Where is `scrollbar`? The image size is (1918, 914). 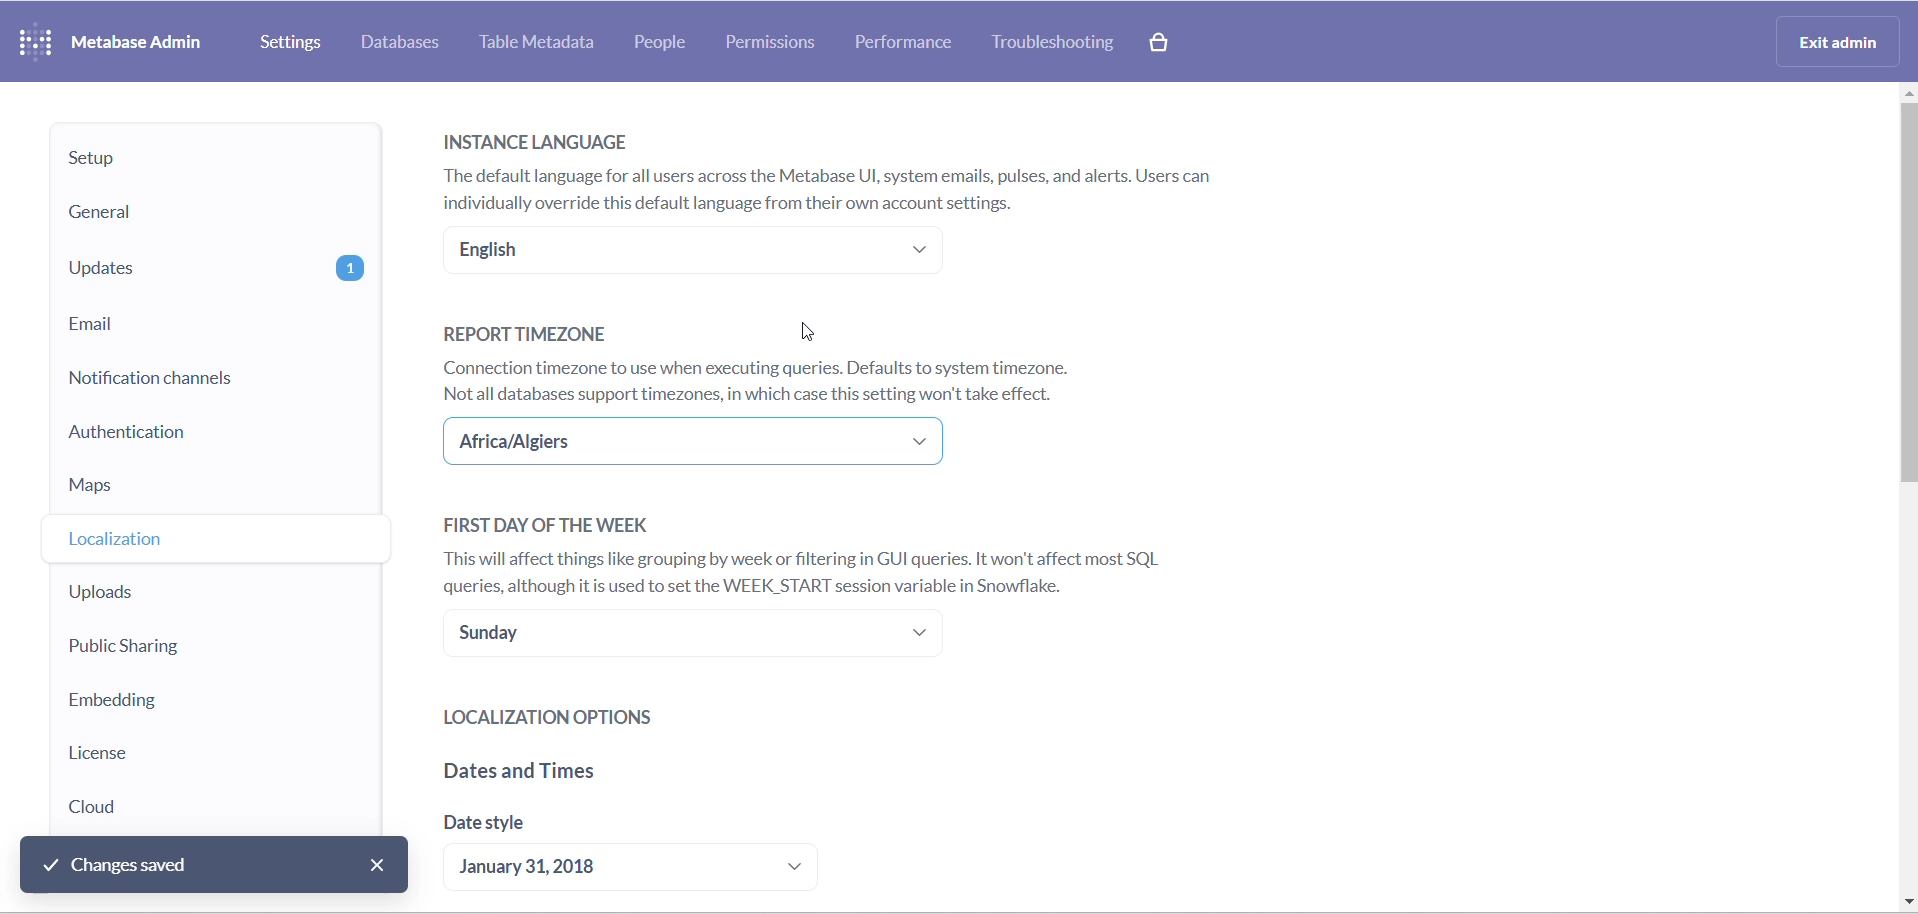
scrollbar is located at coordinates (1906, 323).